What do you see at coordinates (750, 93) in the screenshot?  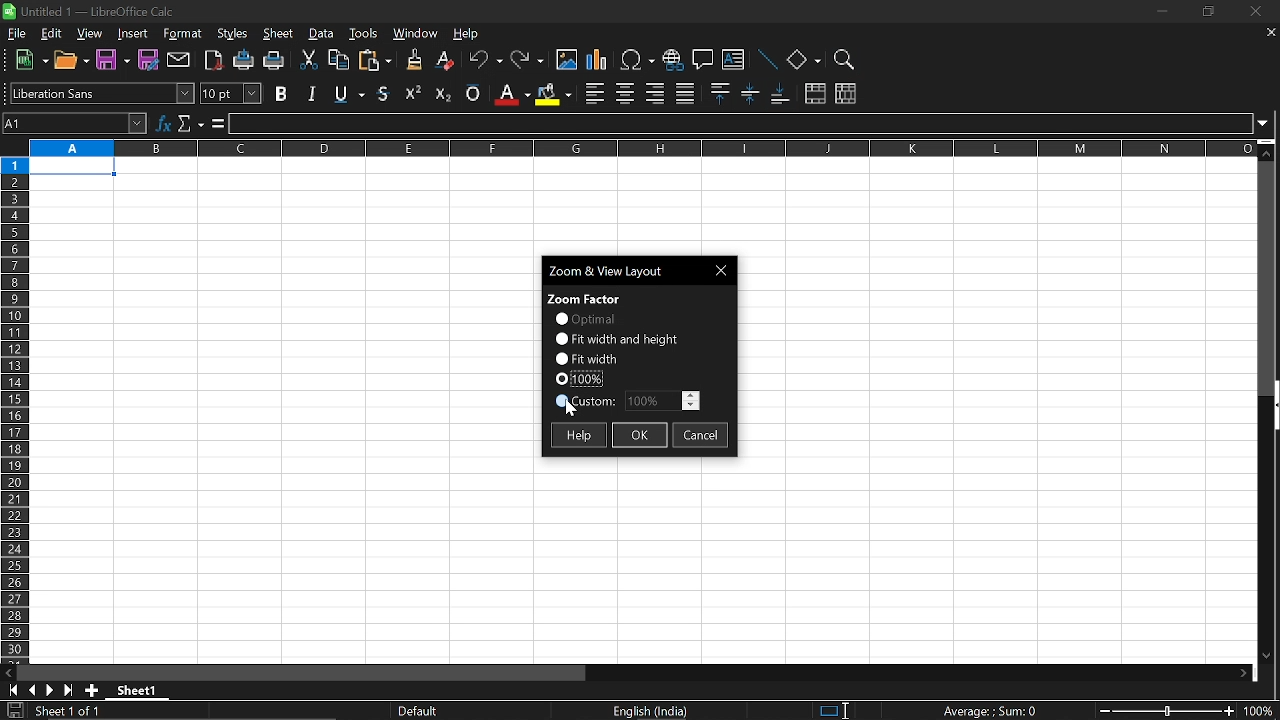 I see `center vertically` at bounding box center [750, 93].